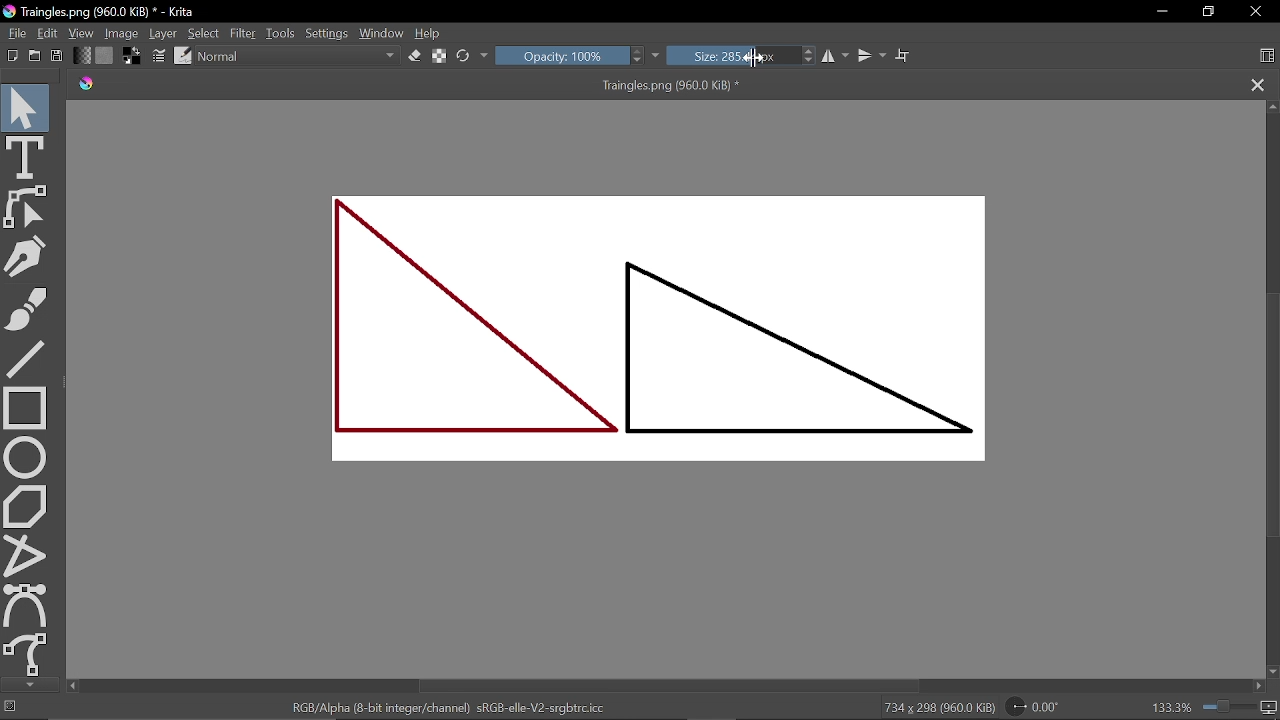 This screenshot has height=720, width=1280. I want to click on 734 x 298 (960.0 KiB), so click(935, 706).